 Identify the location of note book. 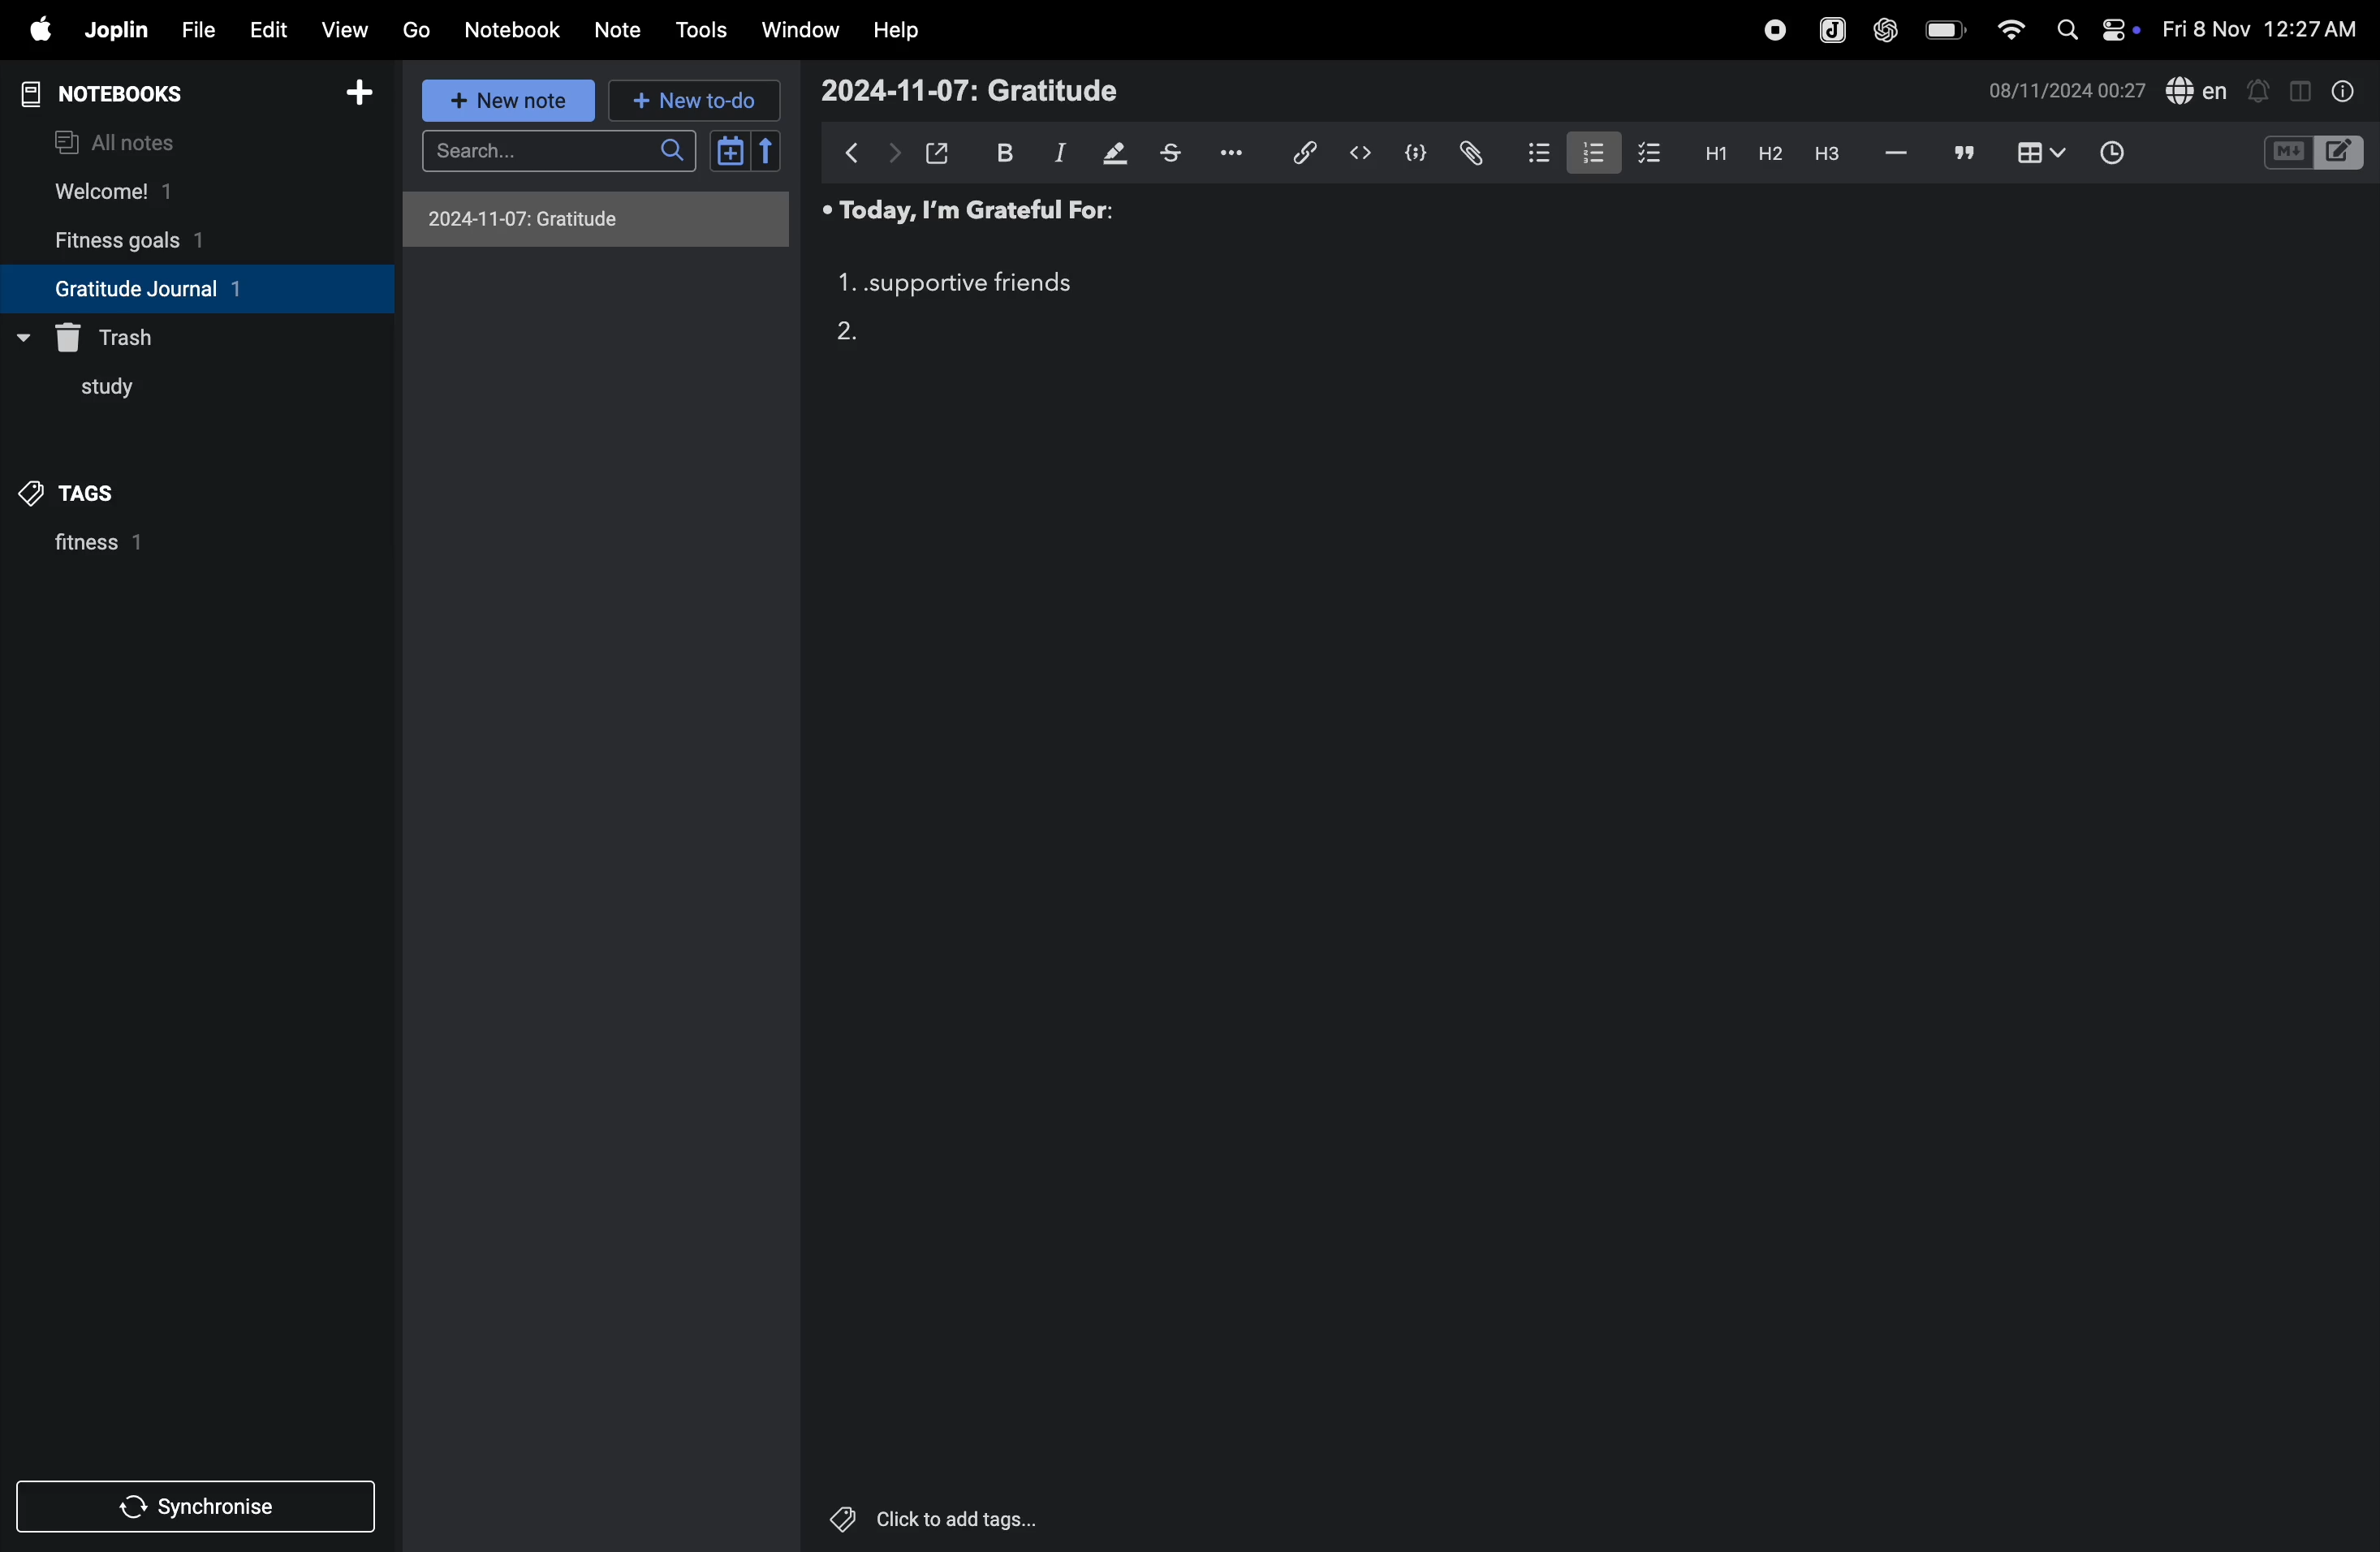
(139, 94).